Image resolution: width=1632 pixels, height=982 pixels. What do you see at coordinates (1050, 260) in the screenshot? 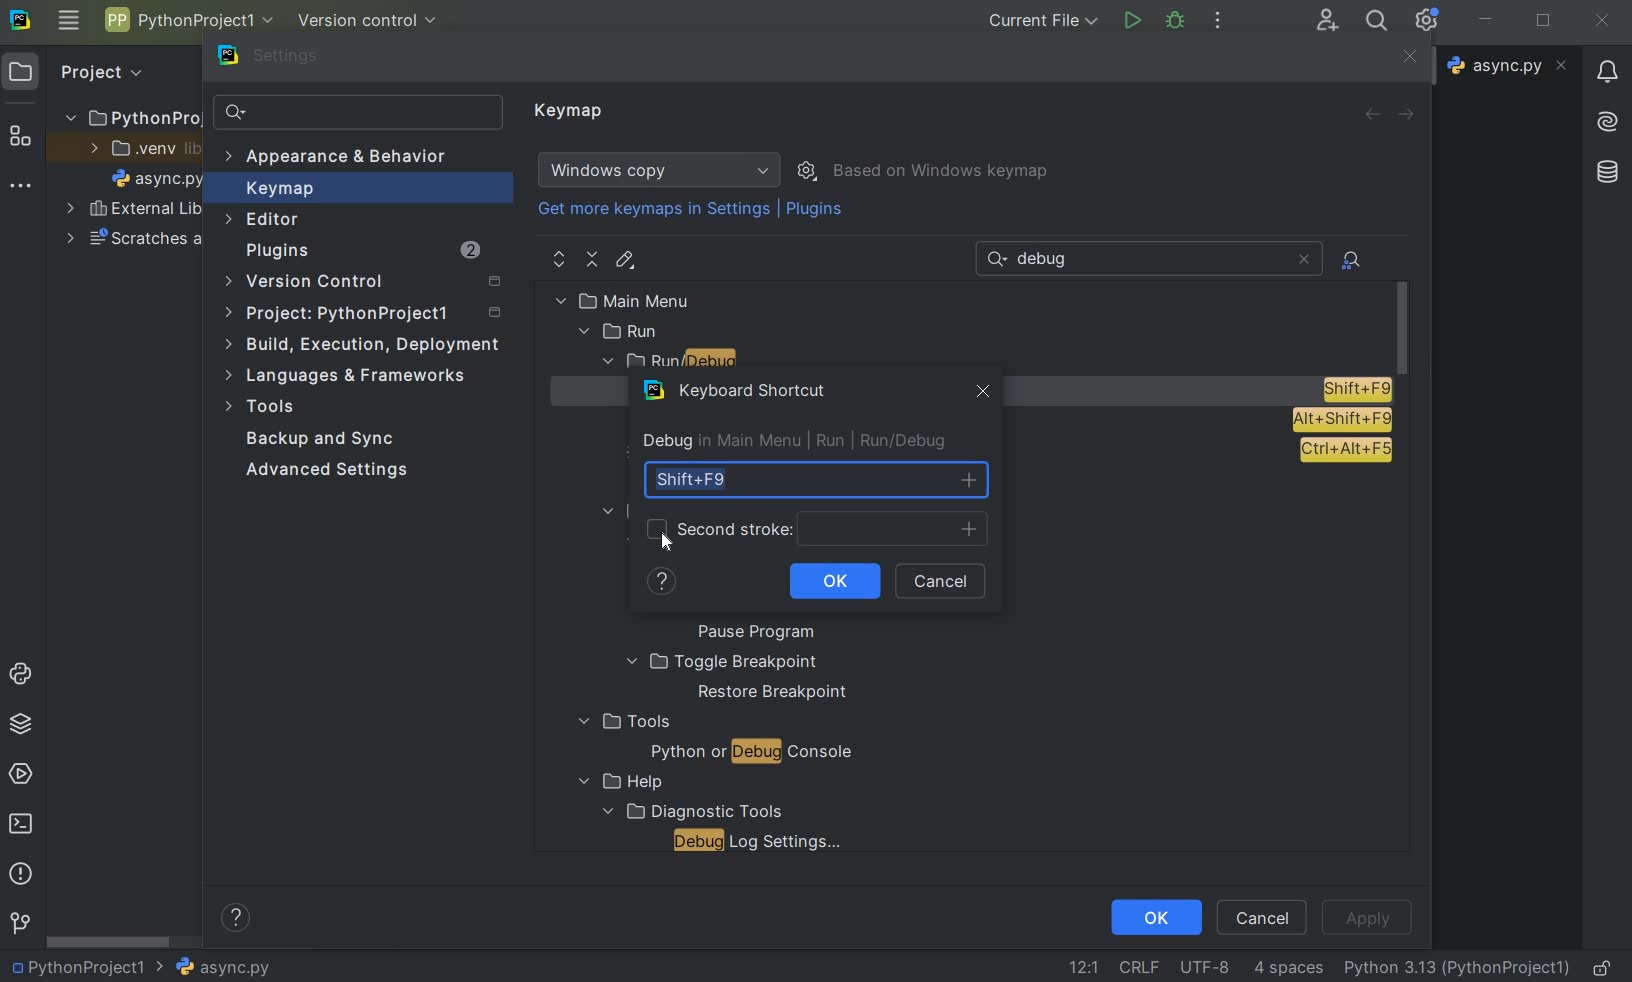
I see `text` at bounding box center [1050, 260].